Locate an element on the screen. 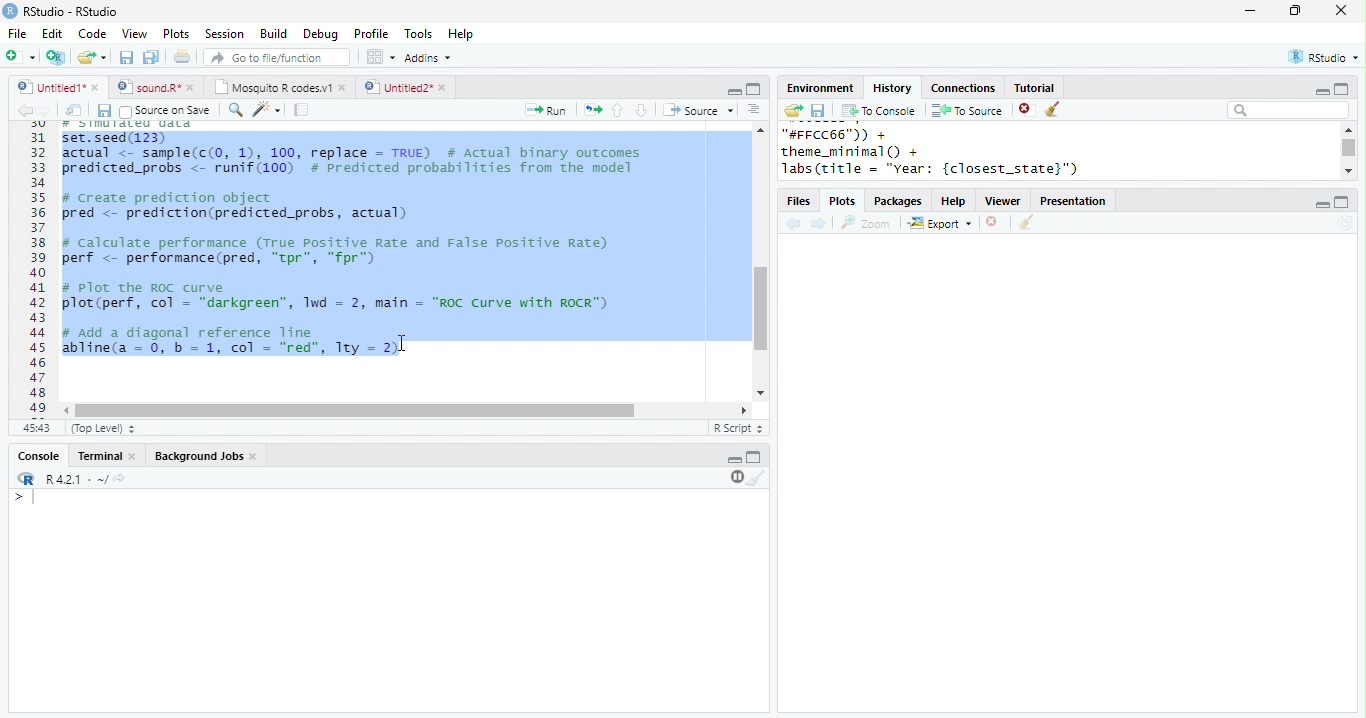  save is located at coordinates (104, 111).